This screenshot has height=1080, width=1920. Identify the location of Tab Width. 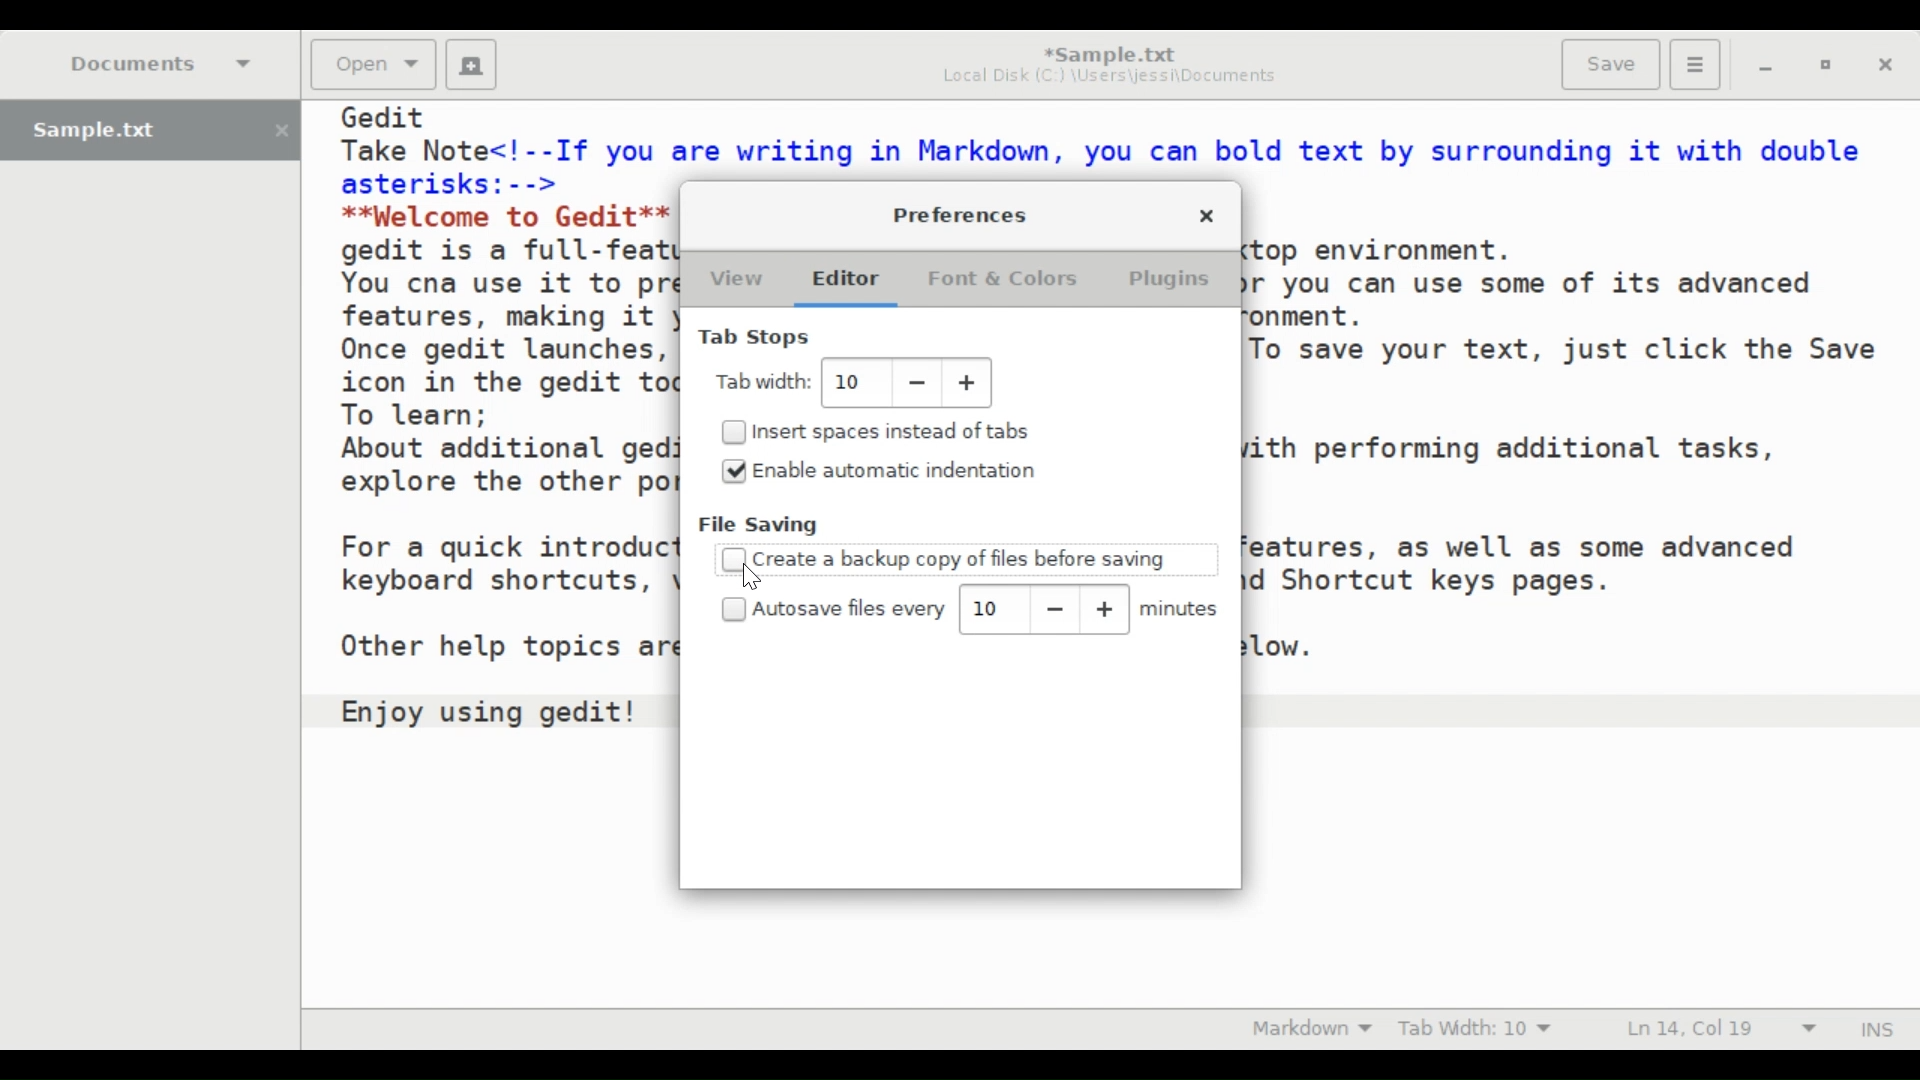
(765, 381).